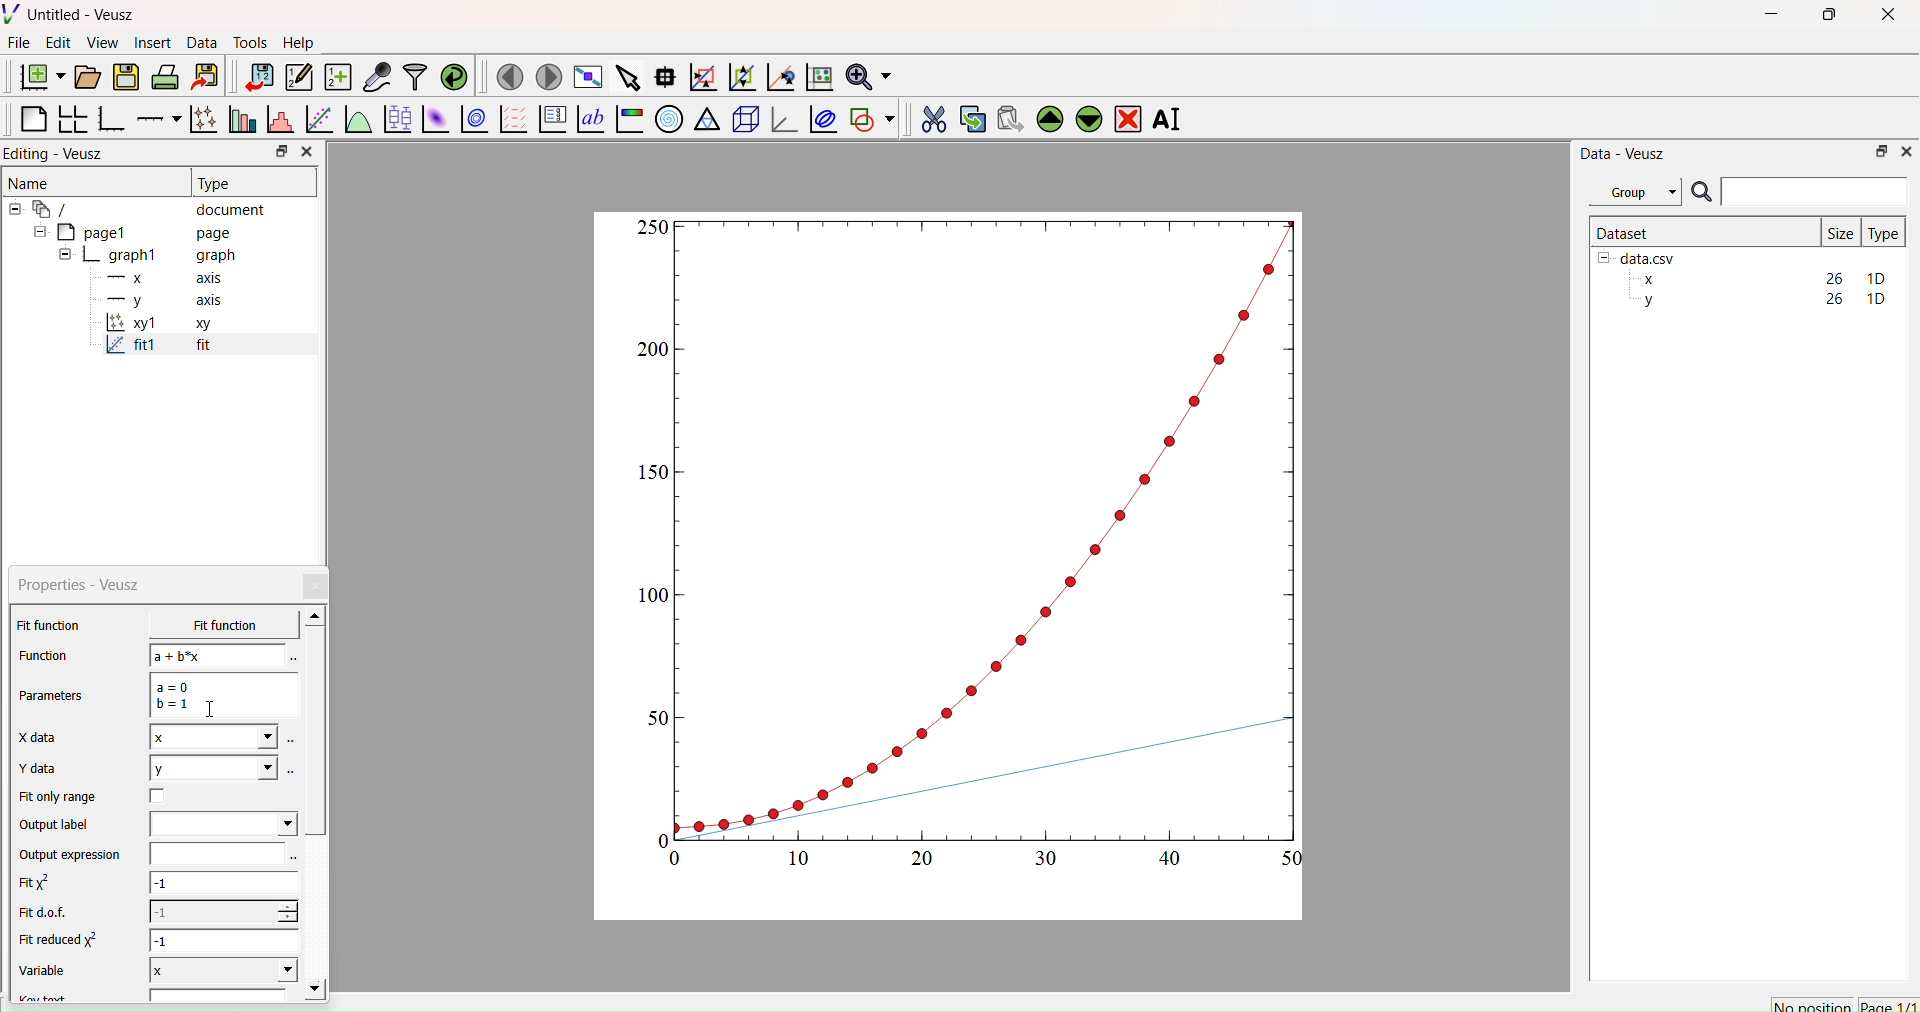 The image size is (1920, 1012). What do you see at coordinates (156, 349) in the screenshot?
I see `fit1 fit` at bounding box center [156, 349].